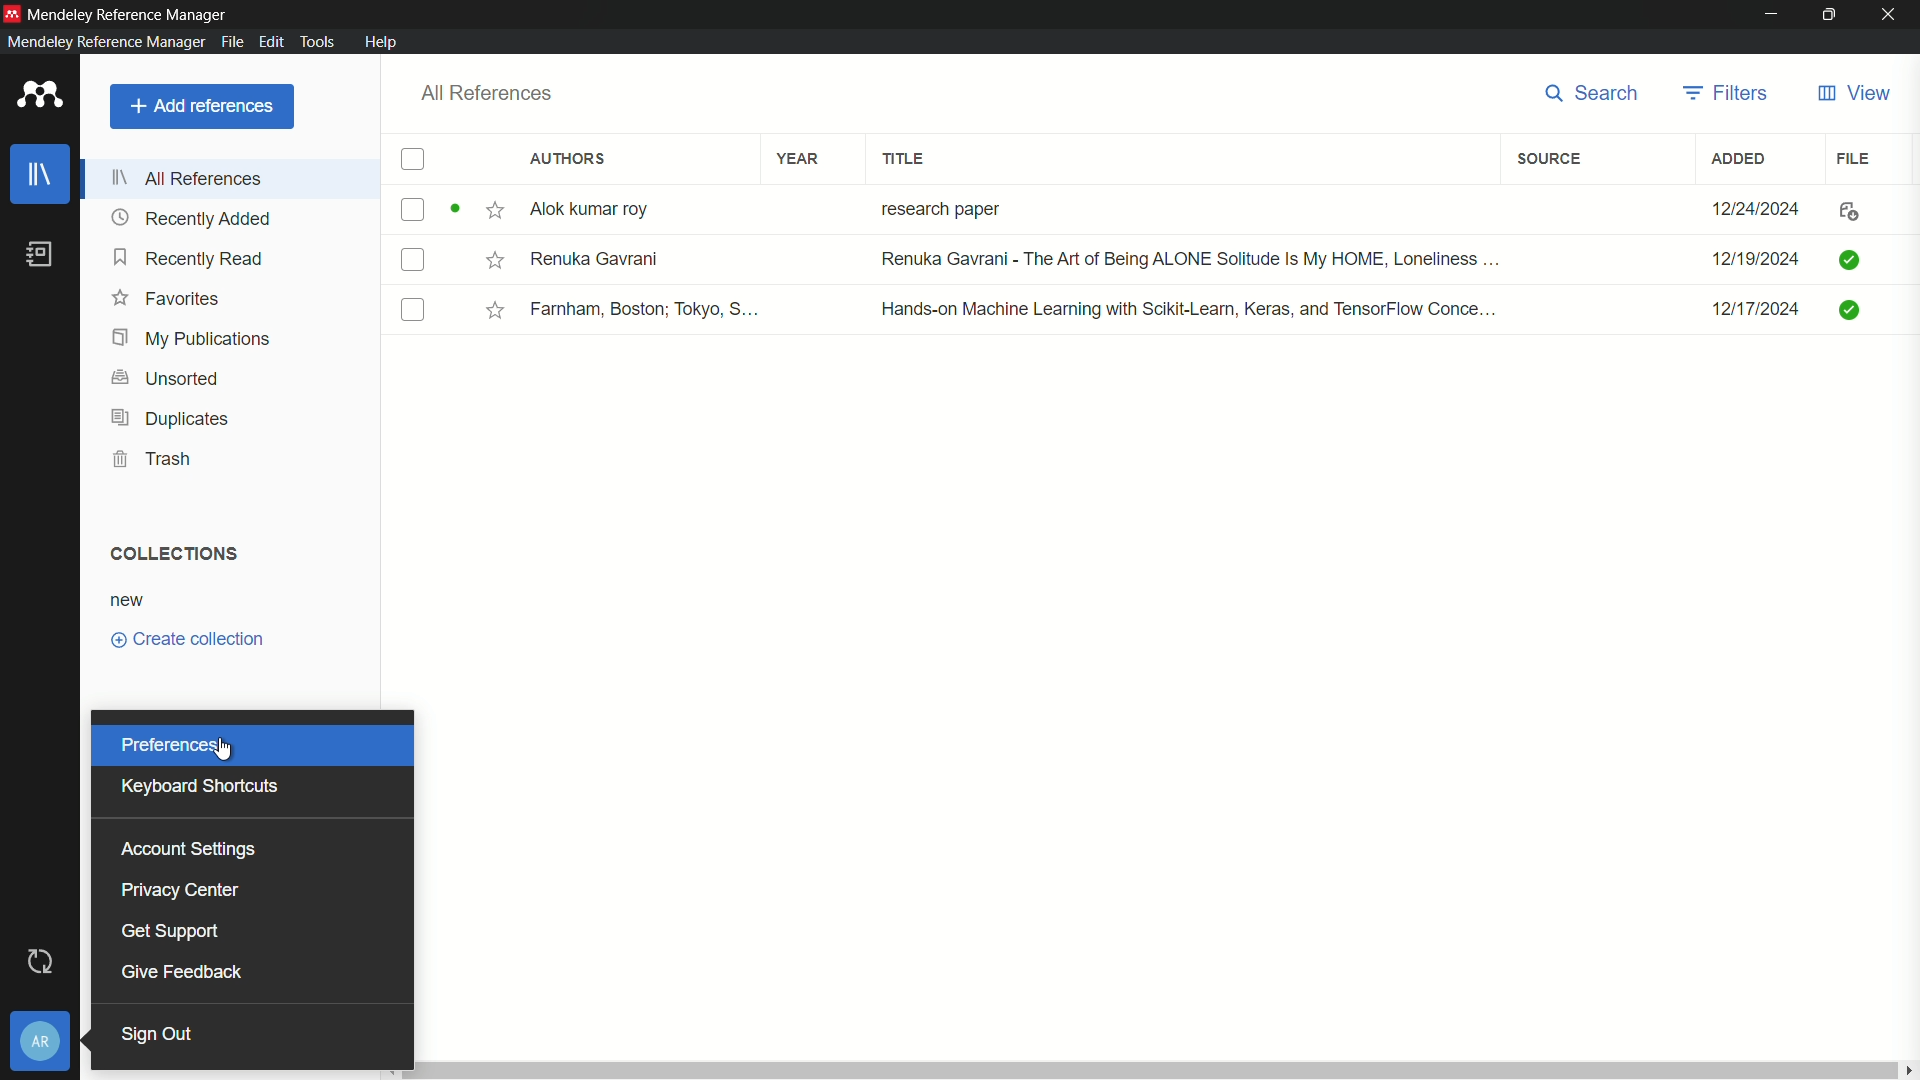 This screenshot has width=1920, height=1080. What do you see at coordinates (41, 95) in the screenshot?
I see `app icon` at bounding box center [41, 95].